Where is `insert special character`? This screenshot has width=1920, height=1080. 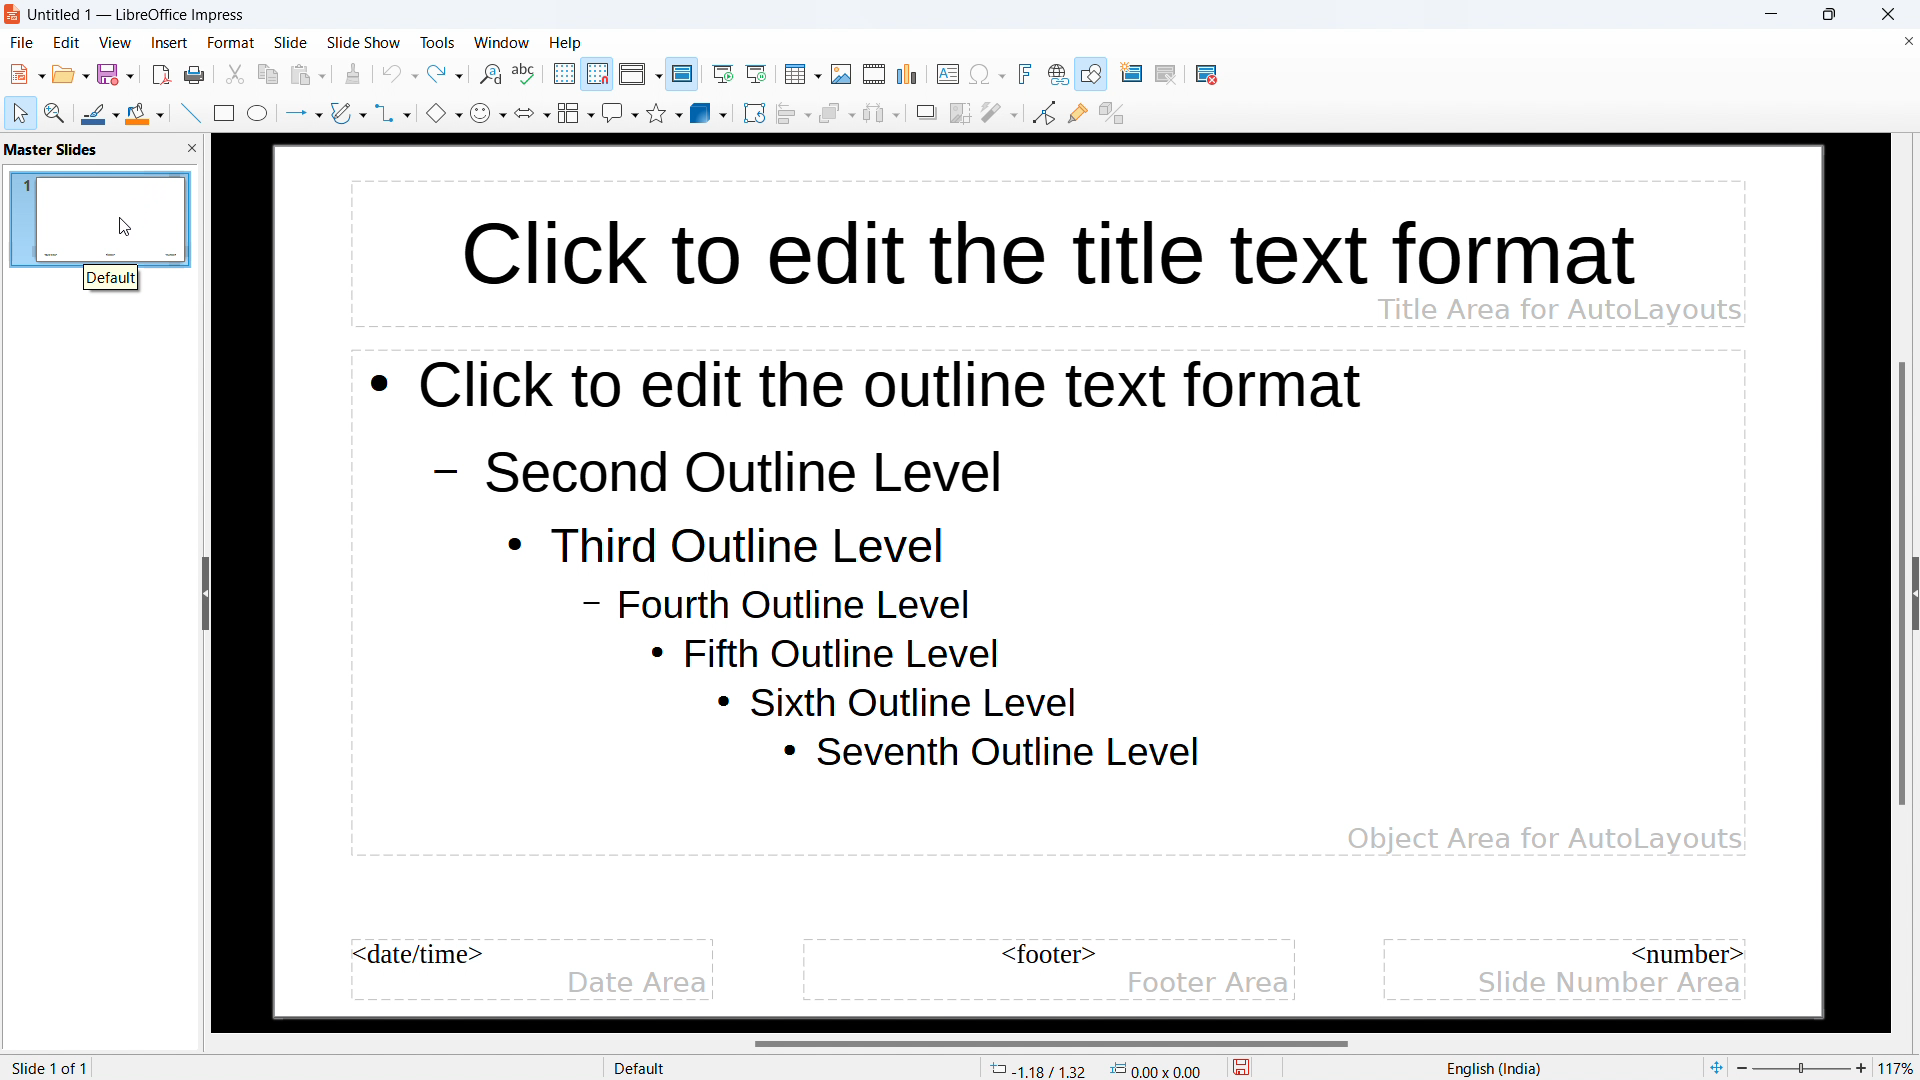
insert special character is located at coordinates (987, 74).